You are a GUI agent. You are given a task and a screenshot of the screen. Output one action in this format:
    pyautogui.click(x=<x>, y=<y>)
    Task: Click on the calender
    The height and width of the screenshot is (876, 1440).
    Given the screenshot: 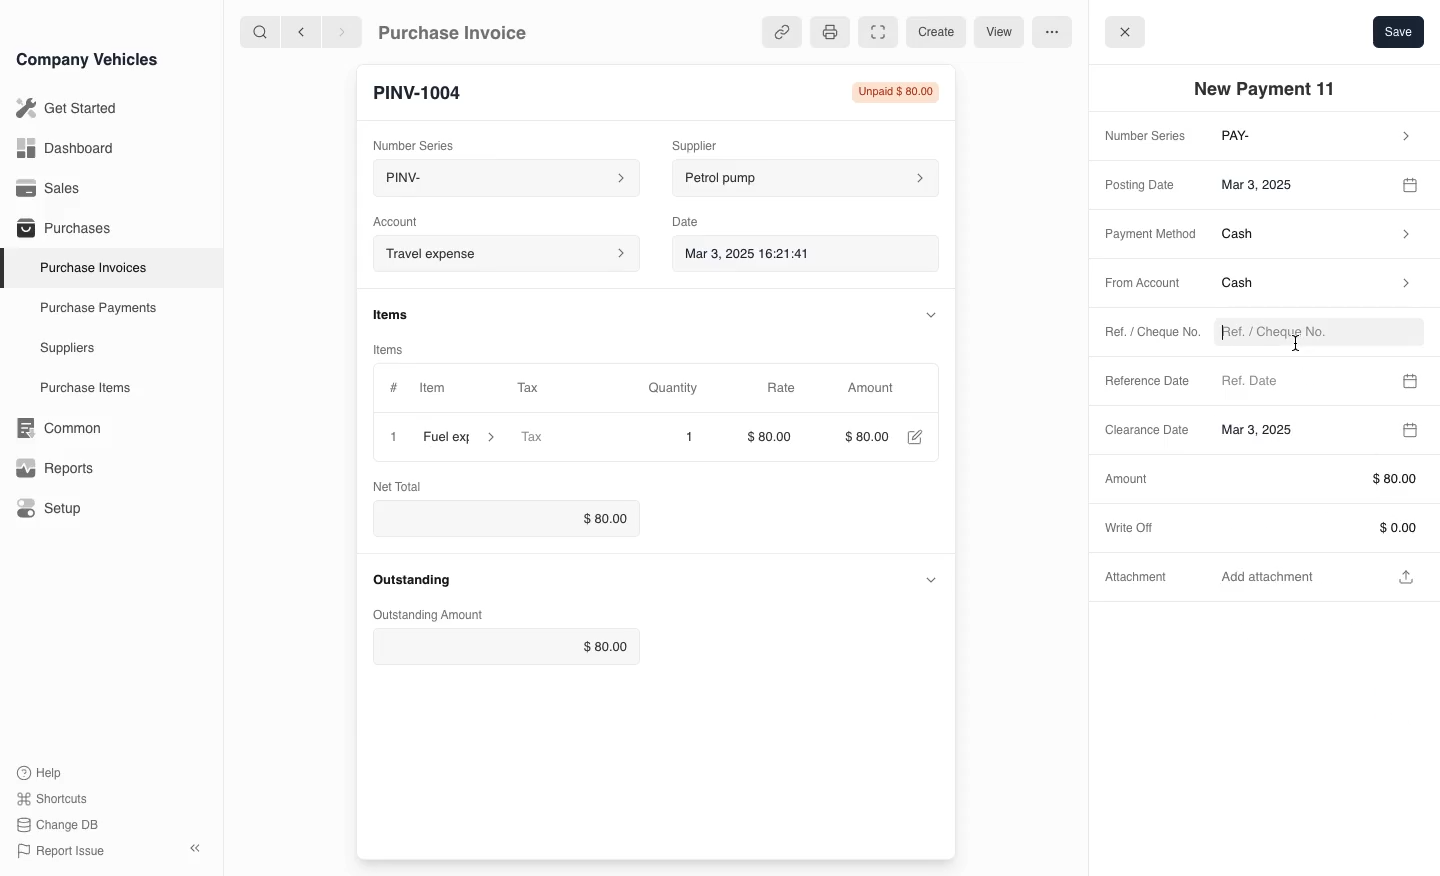 What is the action you would take?
    pyautogui.click(x=1413, y=183)
    